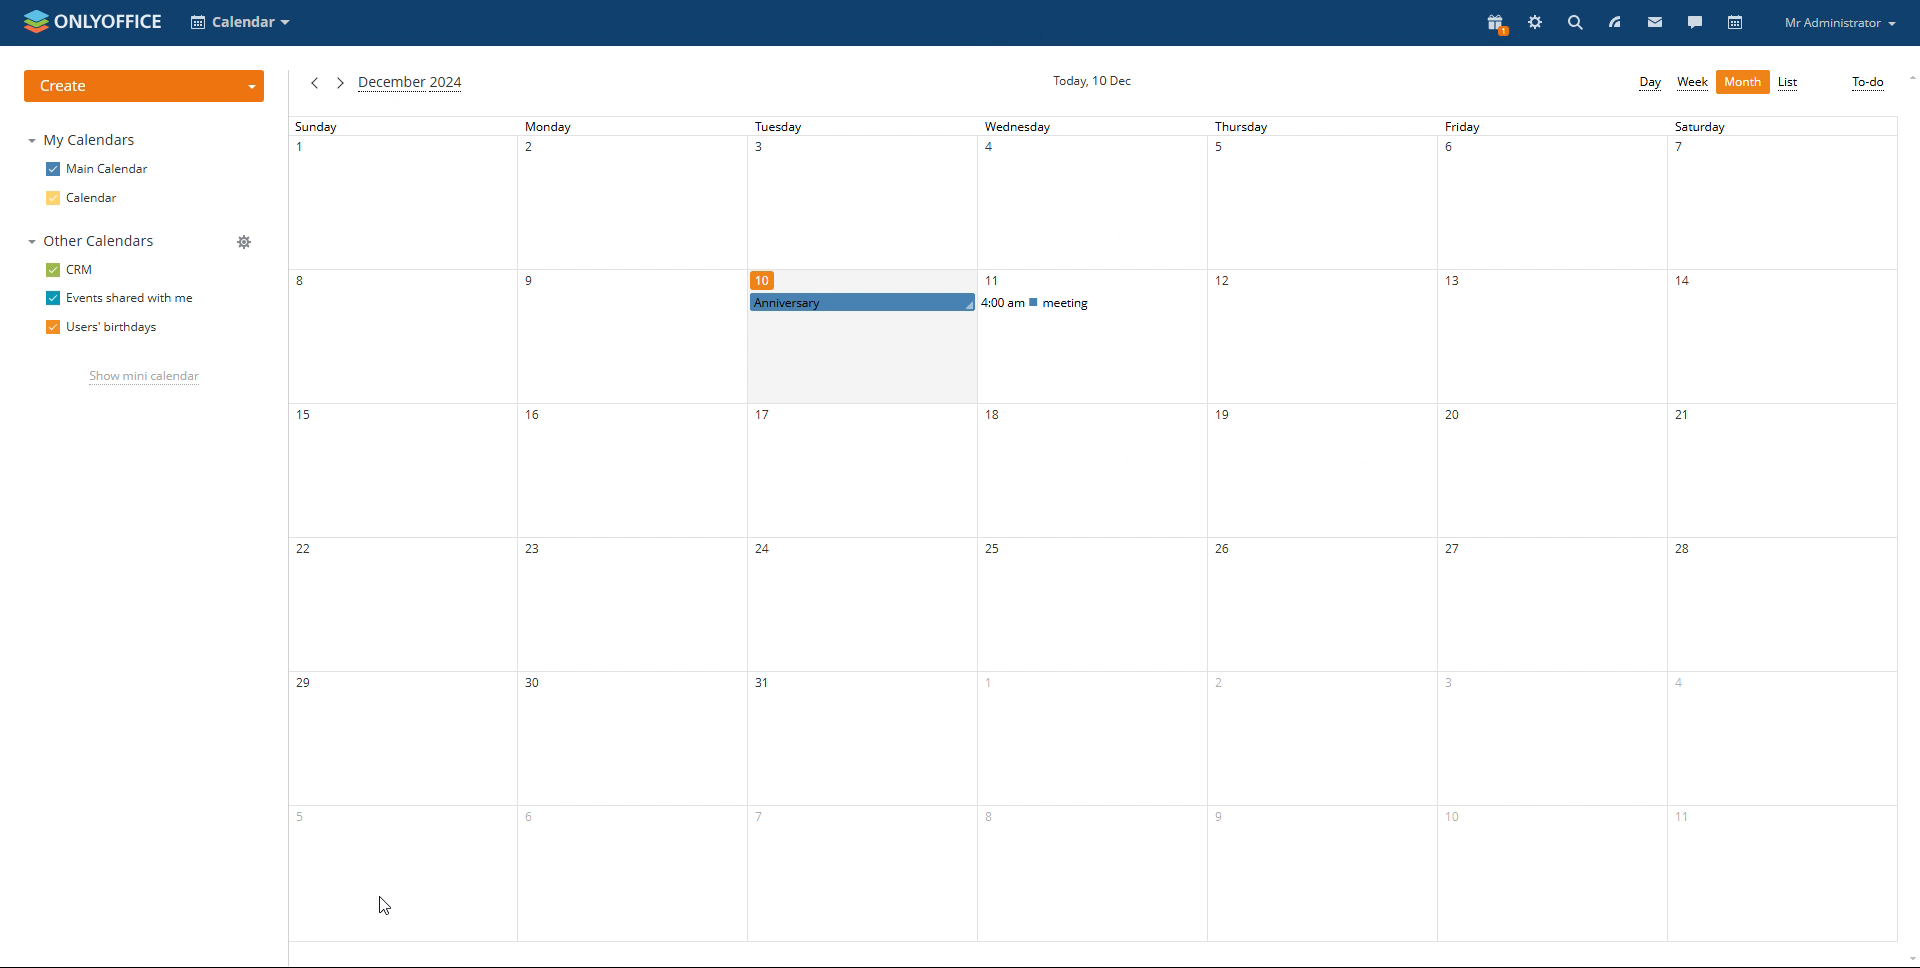 The image size is (1920, 968). I want to click on tuesday, so click(859, 640).